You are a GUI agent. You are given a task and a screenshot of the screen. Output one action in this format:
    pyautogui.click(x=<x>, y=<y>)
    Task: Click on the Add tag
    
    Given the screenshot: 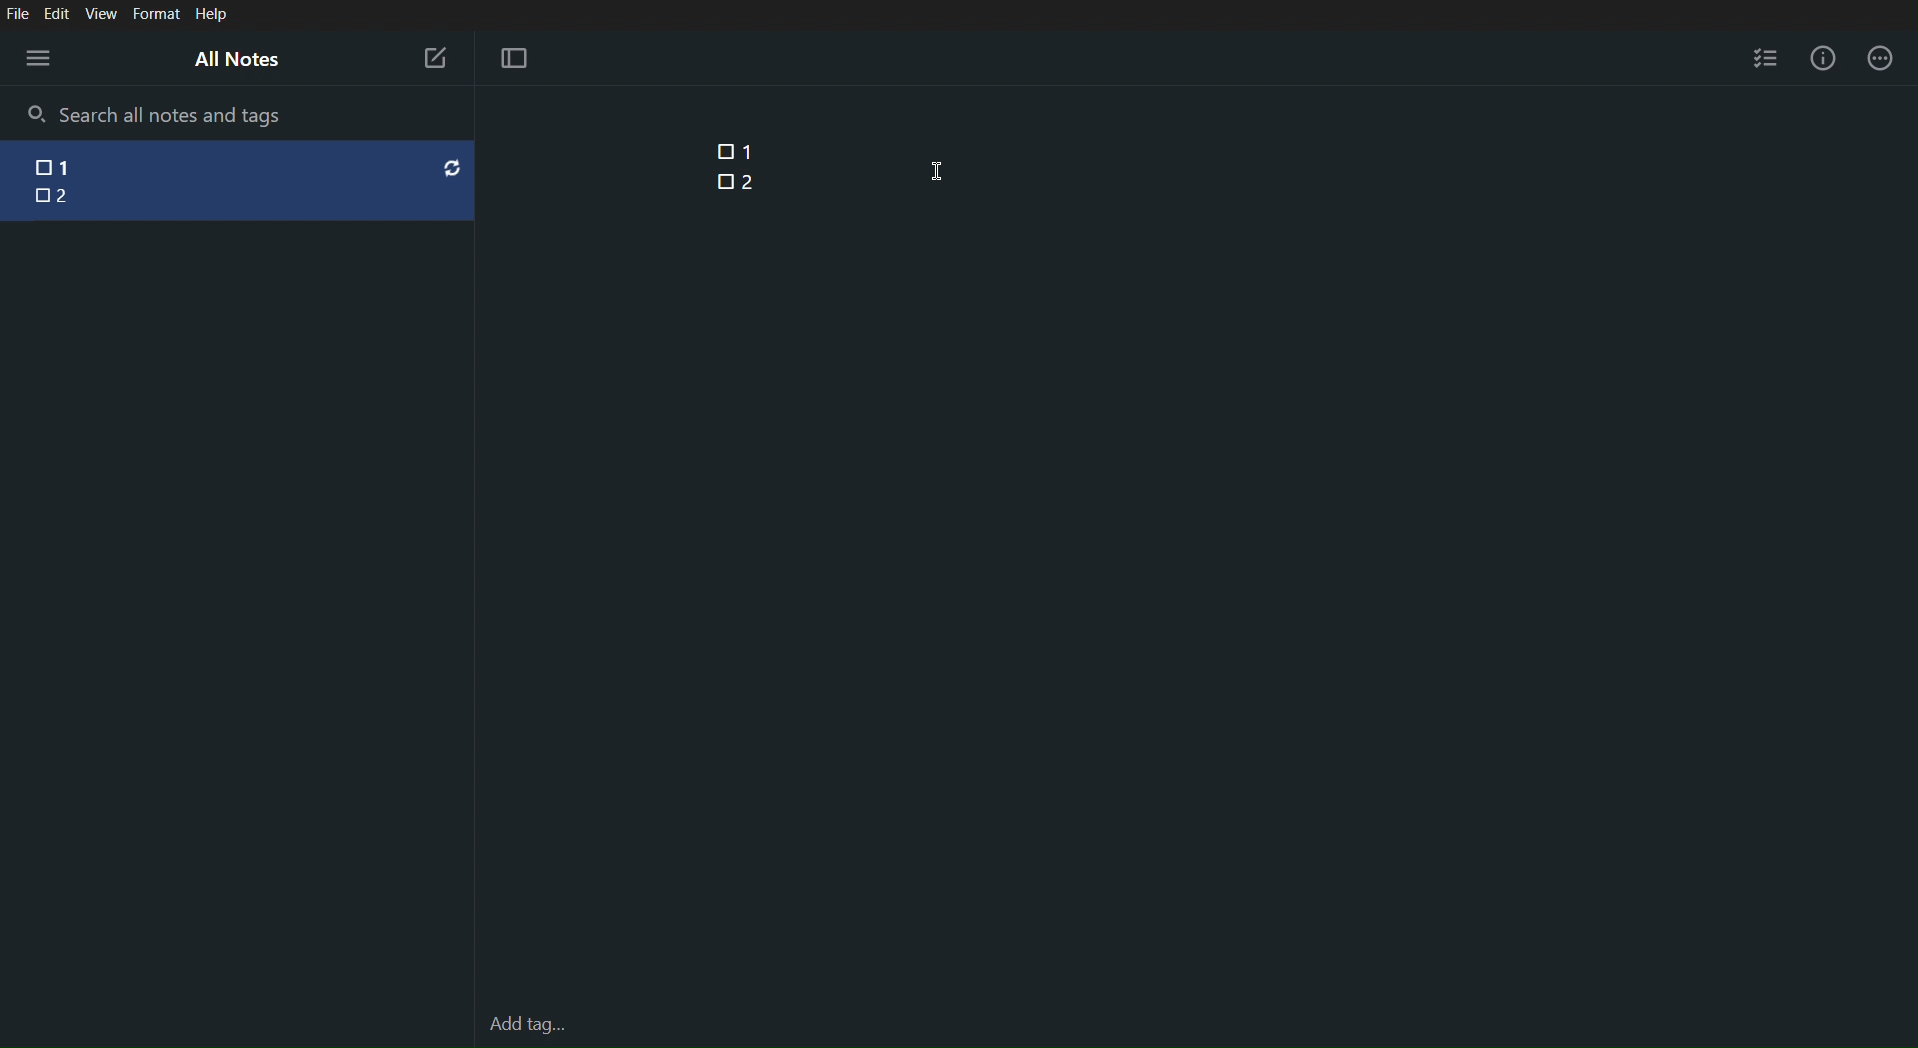 What is the action you would take?
    pyautogui.click(x=527, y=1021)
    